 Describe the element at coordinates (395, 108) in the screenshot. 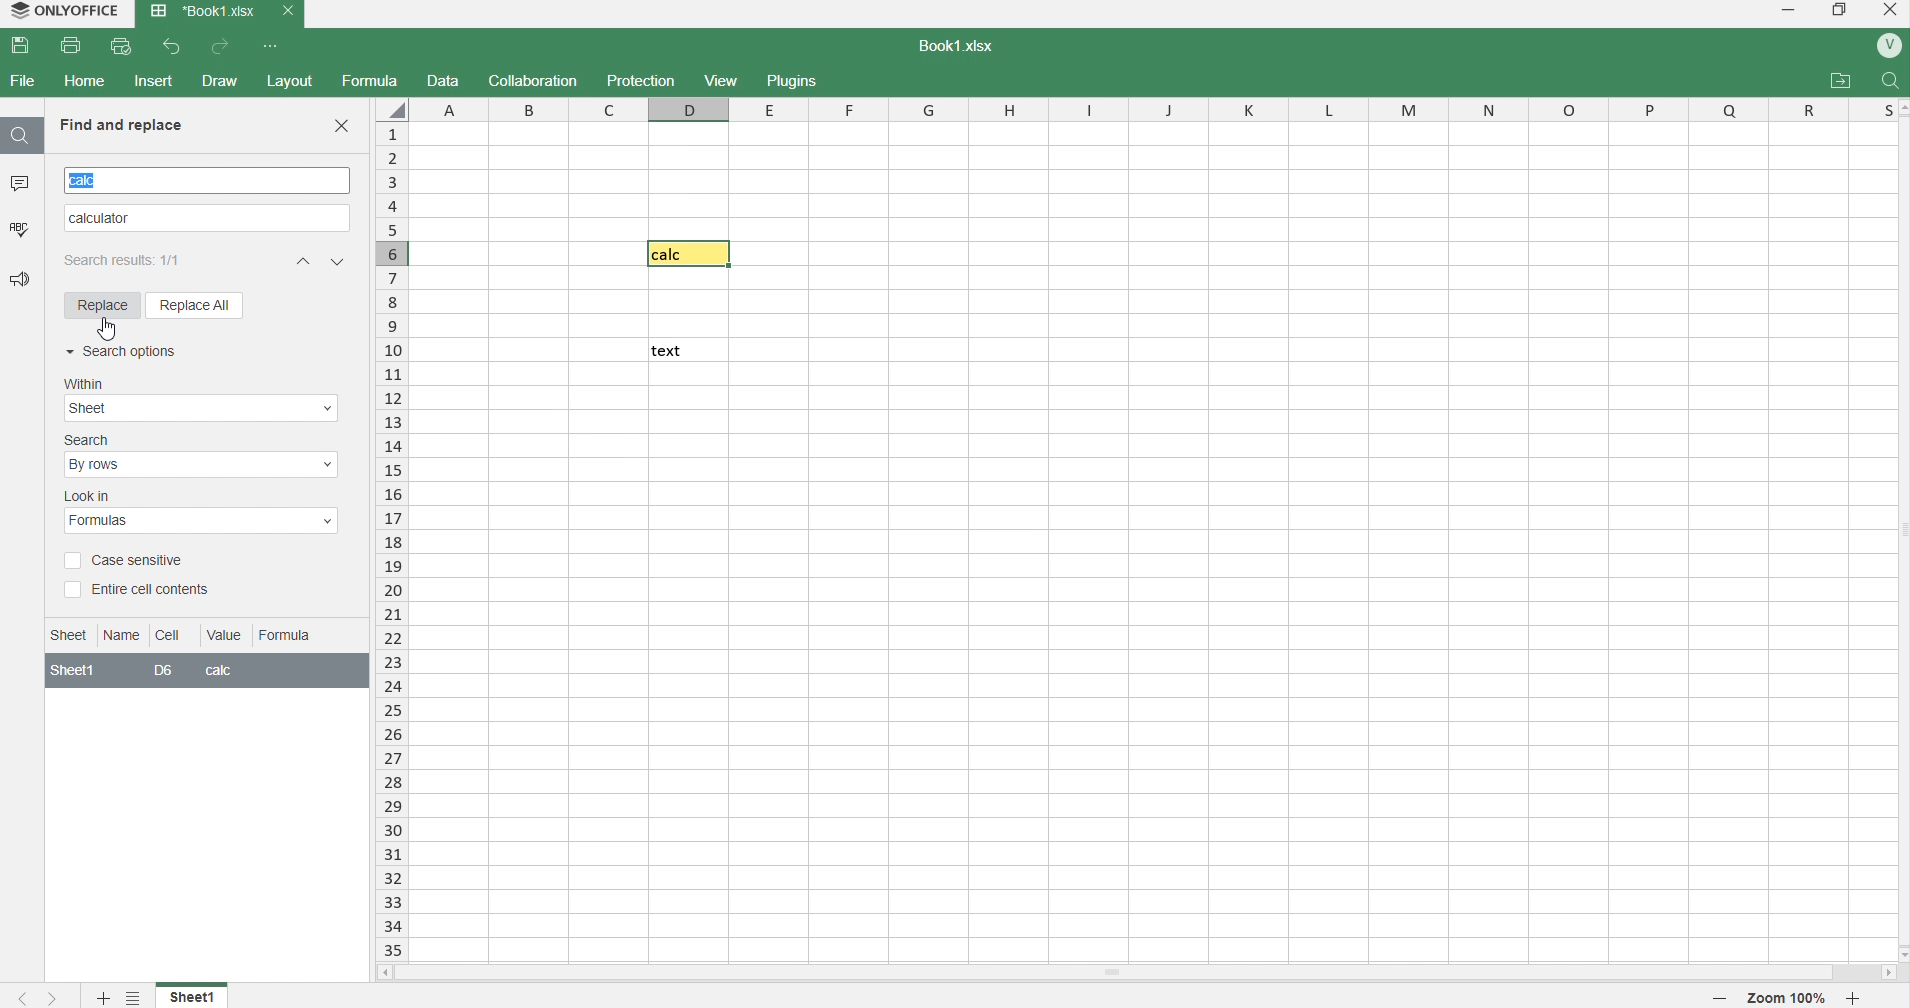

I see `select whole sheet` at that location.